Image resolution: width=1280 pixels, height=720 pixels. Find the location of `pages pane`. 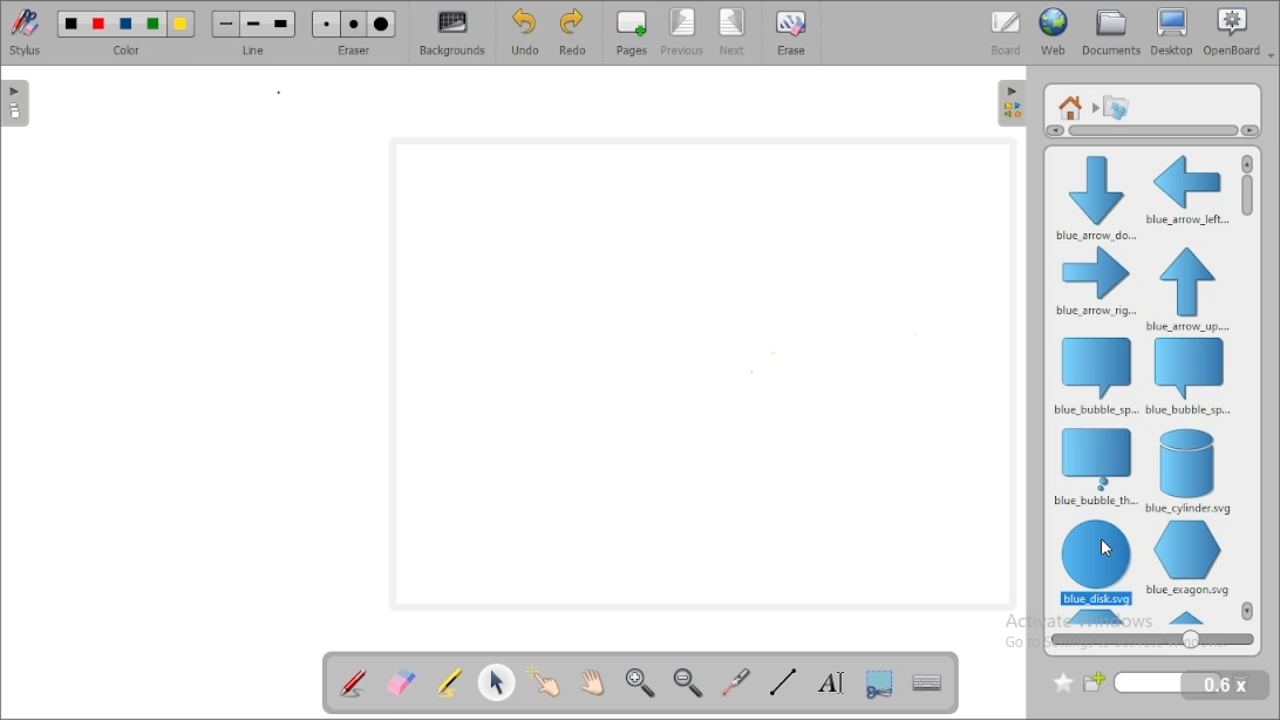

pages pane is located at coordinates (18, 103).